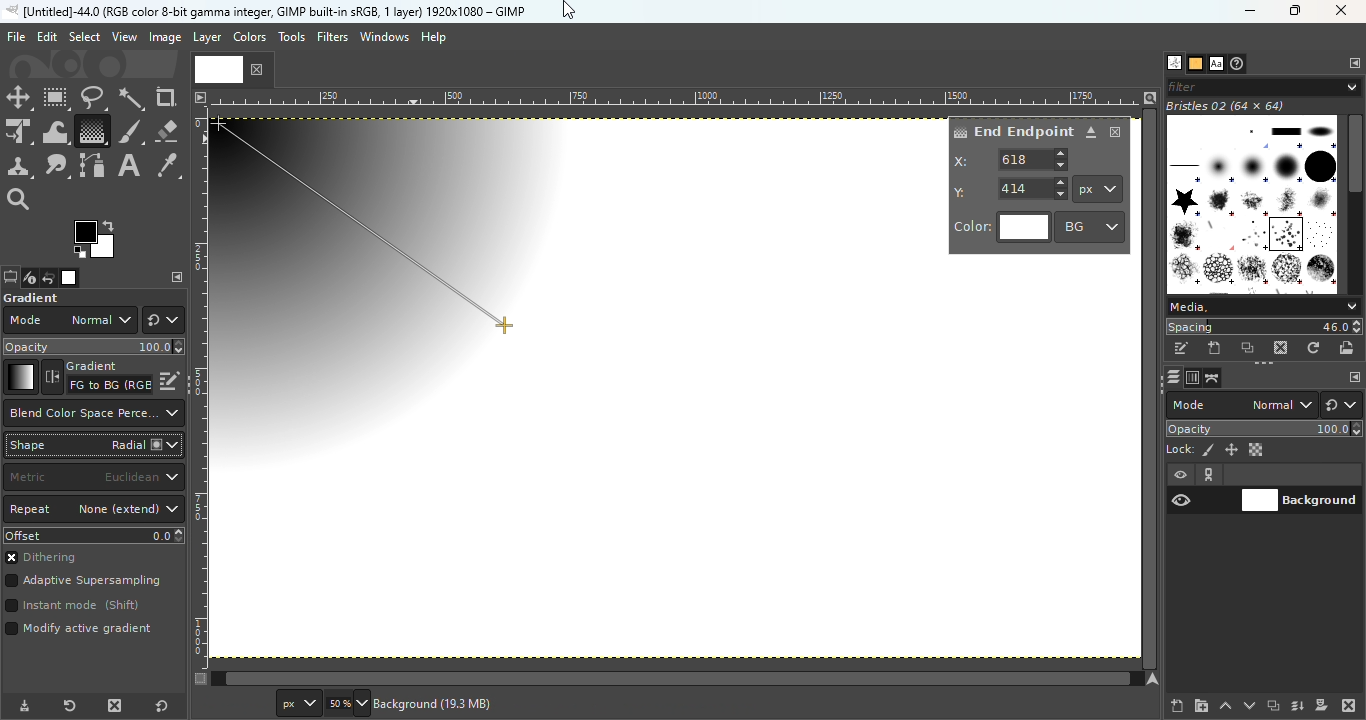  What do you see at coordinates (199, 95) in the screenshot?
I see `Access the image menu` at bounding box center [199, 95].